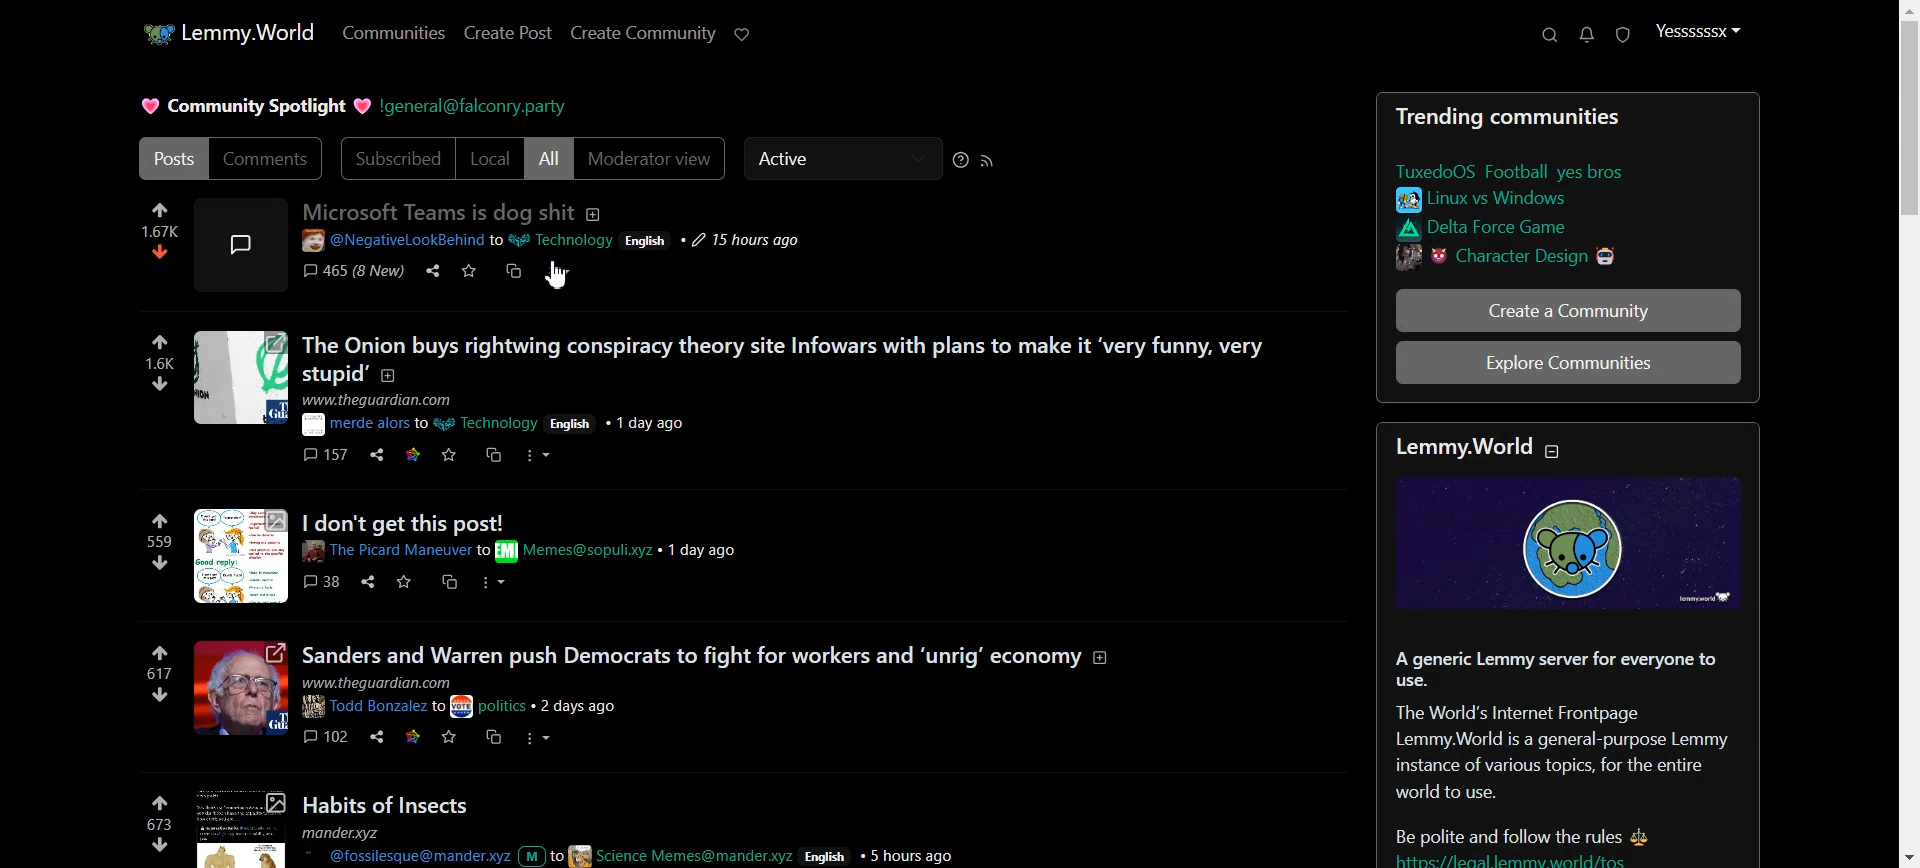 The width and height of the screenshot is (1920, 868). Describe the element at coordinates (252, 106) in the screenshot. I see `Text` at that location.